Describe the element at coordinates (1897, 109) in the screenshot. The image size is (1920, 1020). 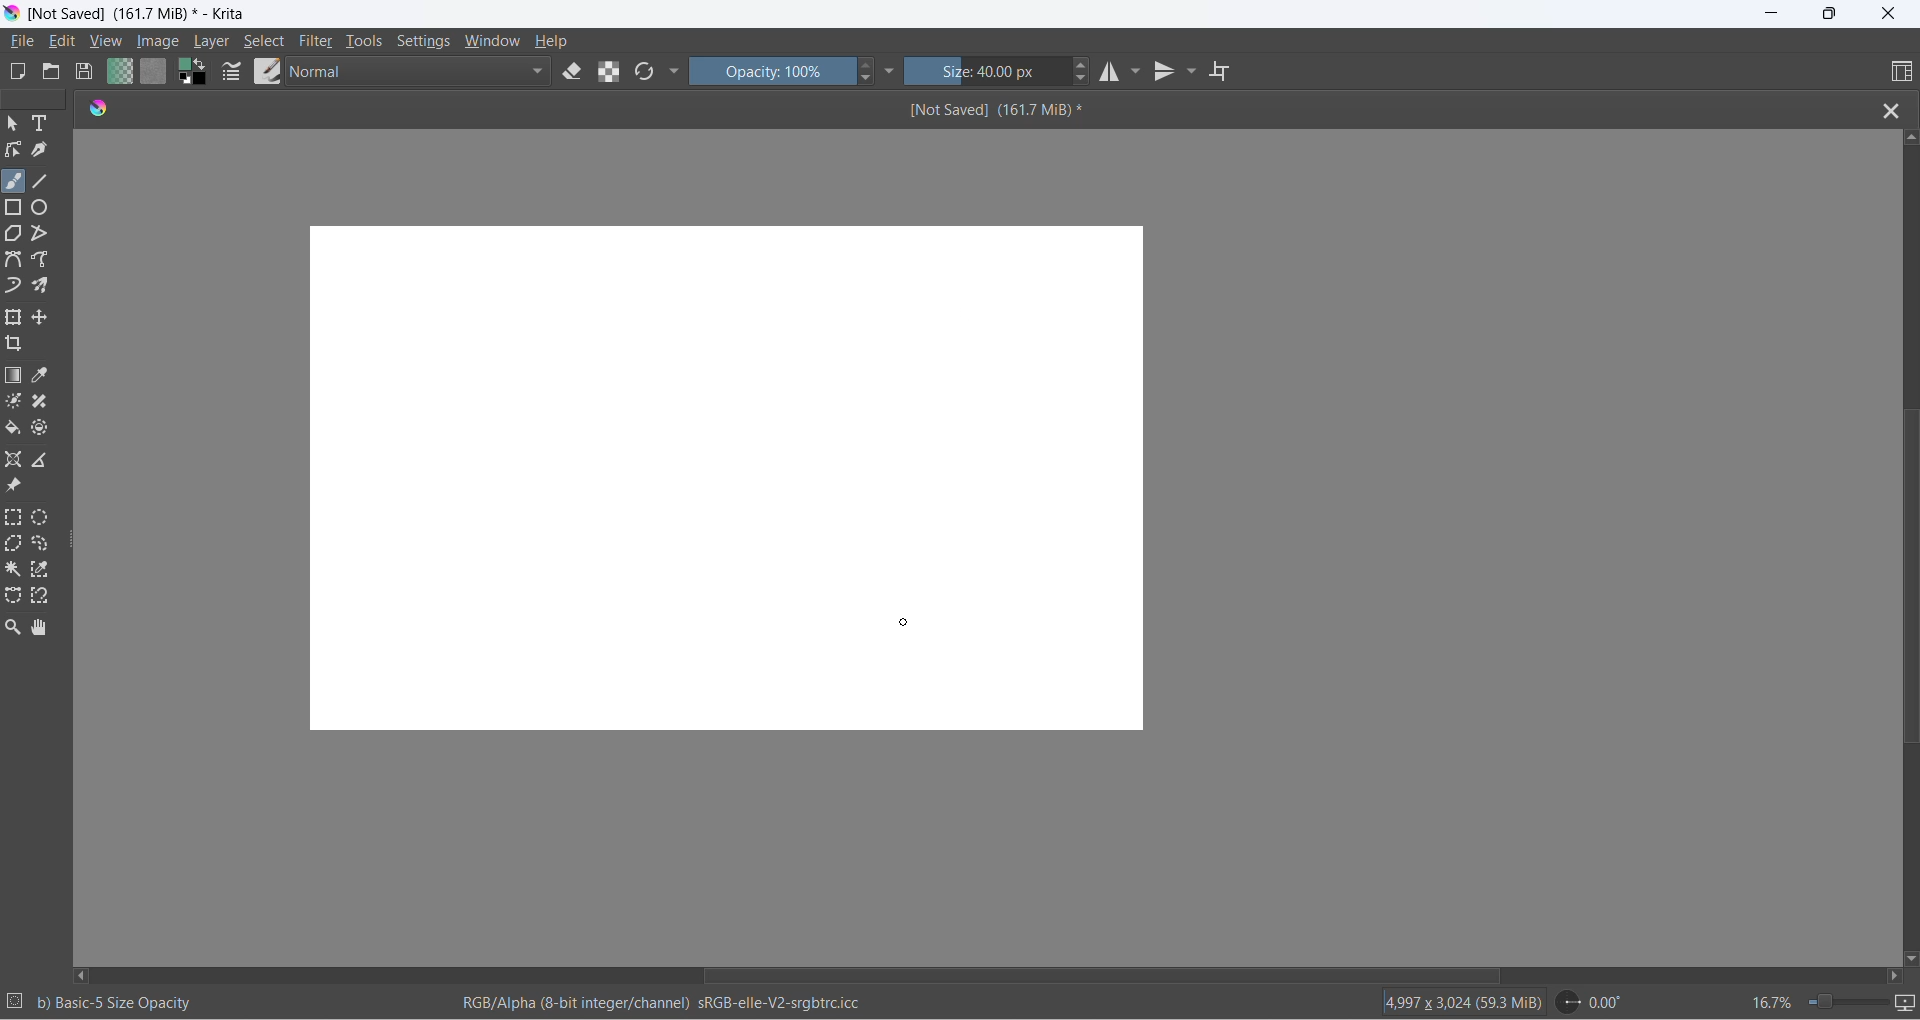
I see `close file` at that location.